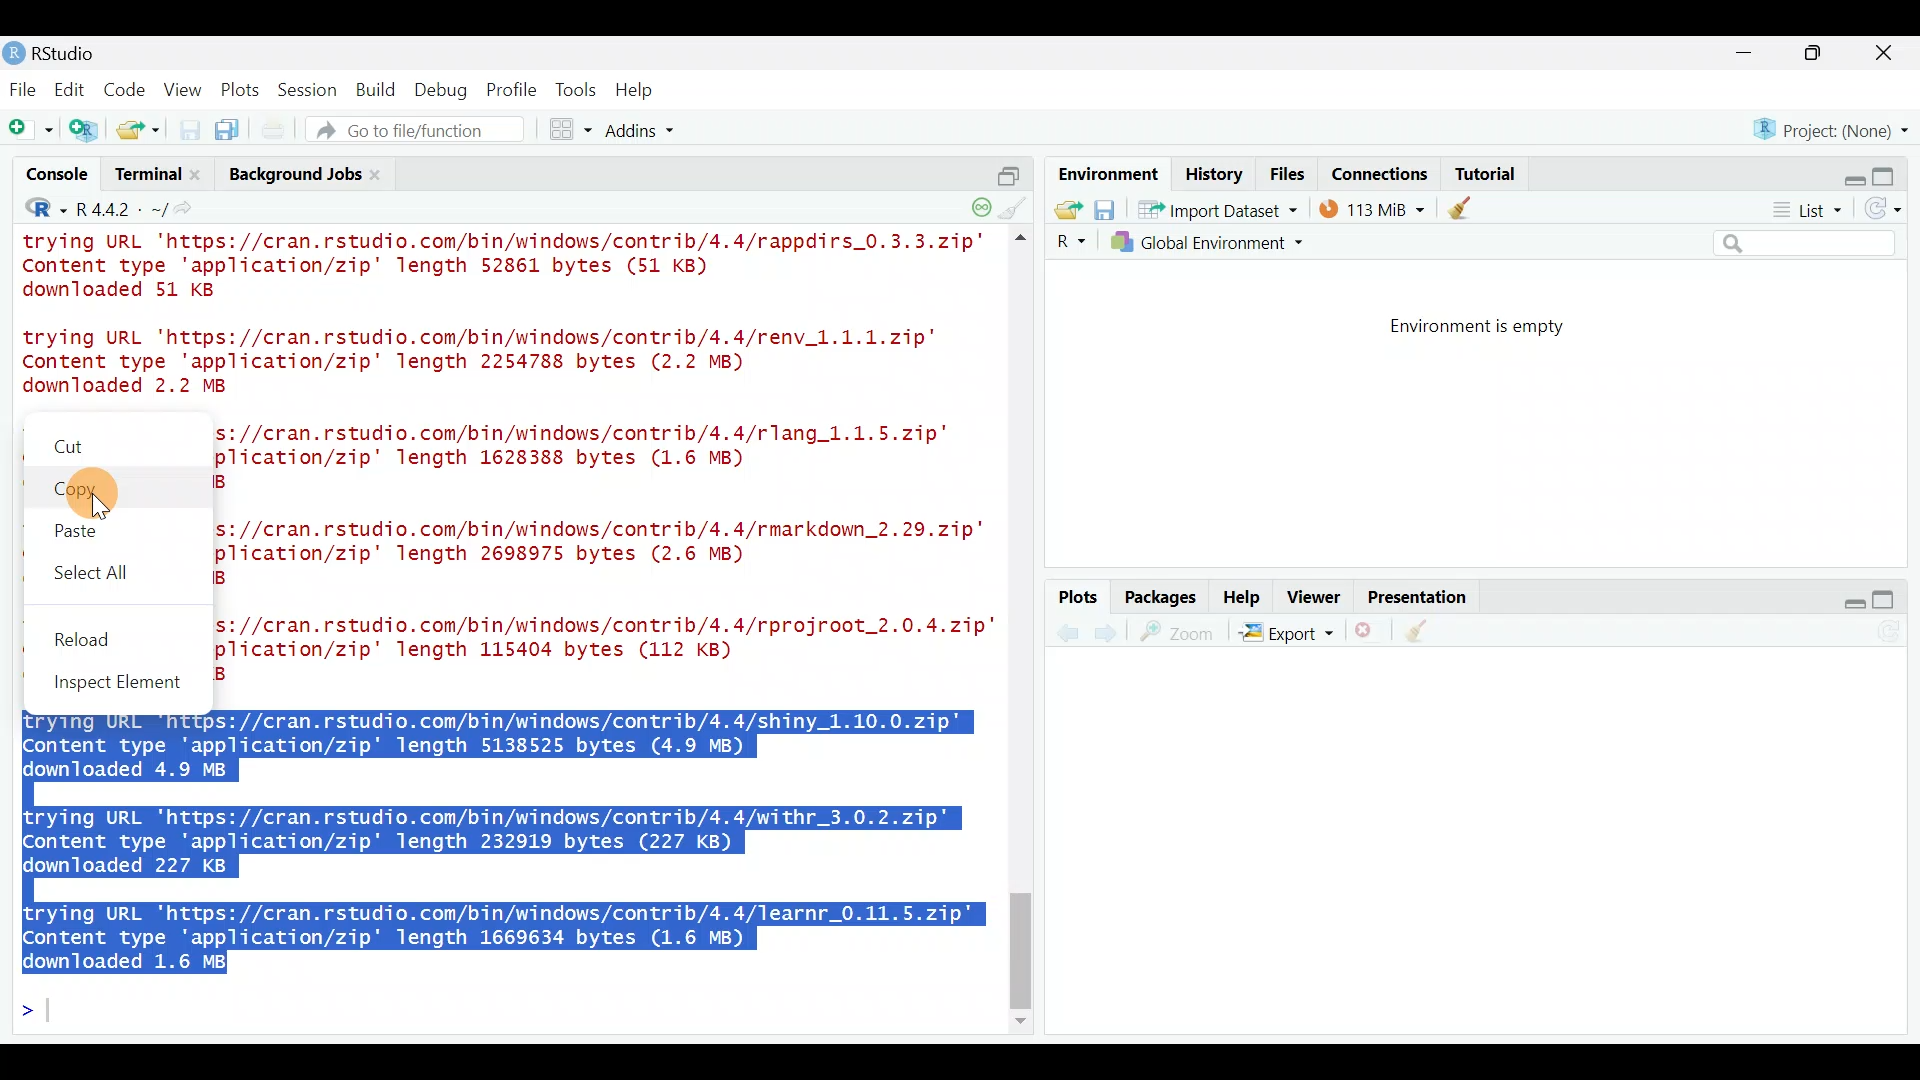 Image resolution: width=1920 pixels, height=1080 pixels. I want to click on Close background jobs, so click(386, 174).